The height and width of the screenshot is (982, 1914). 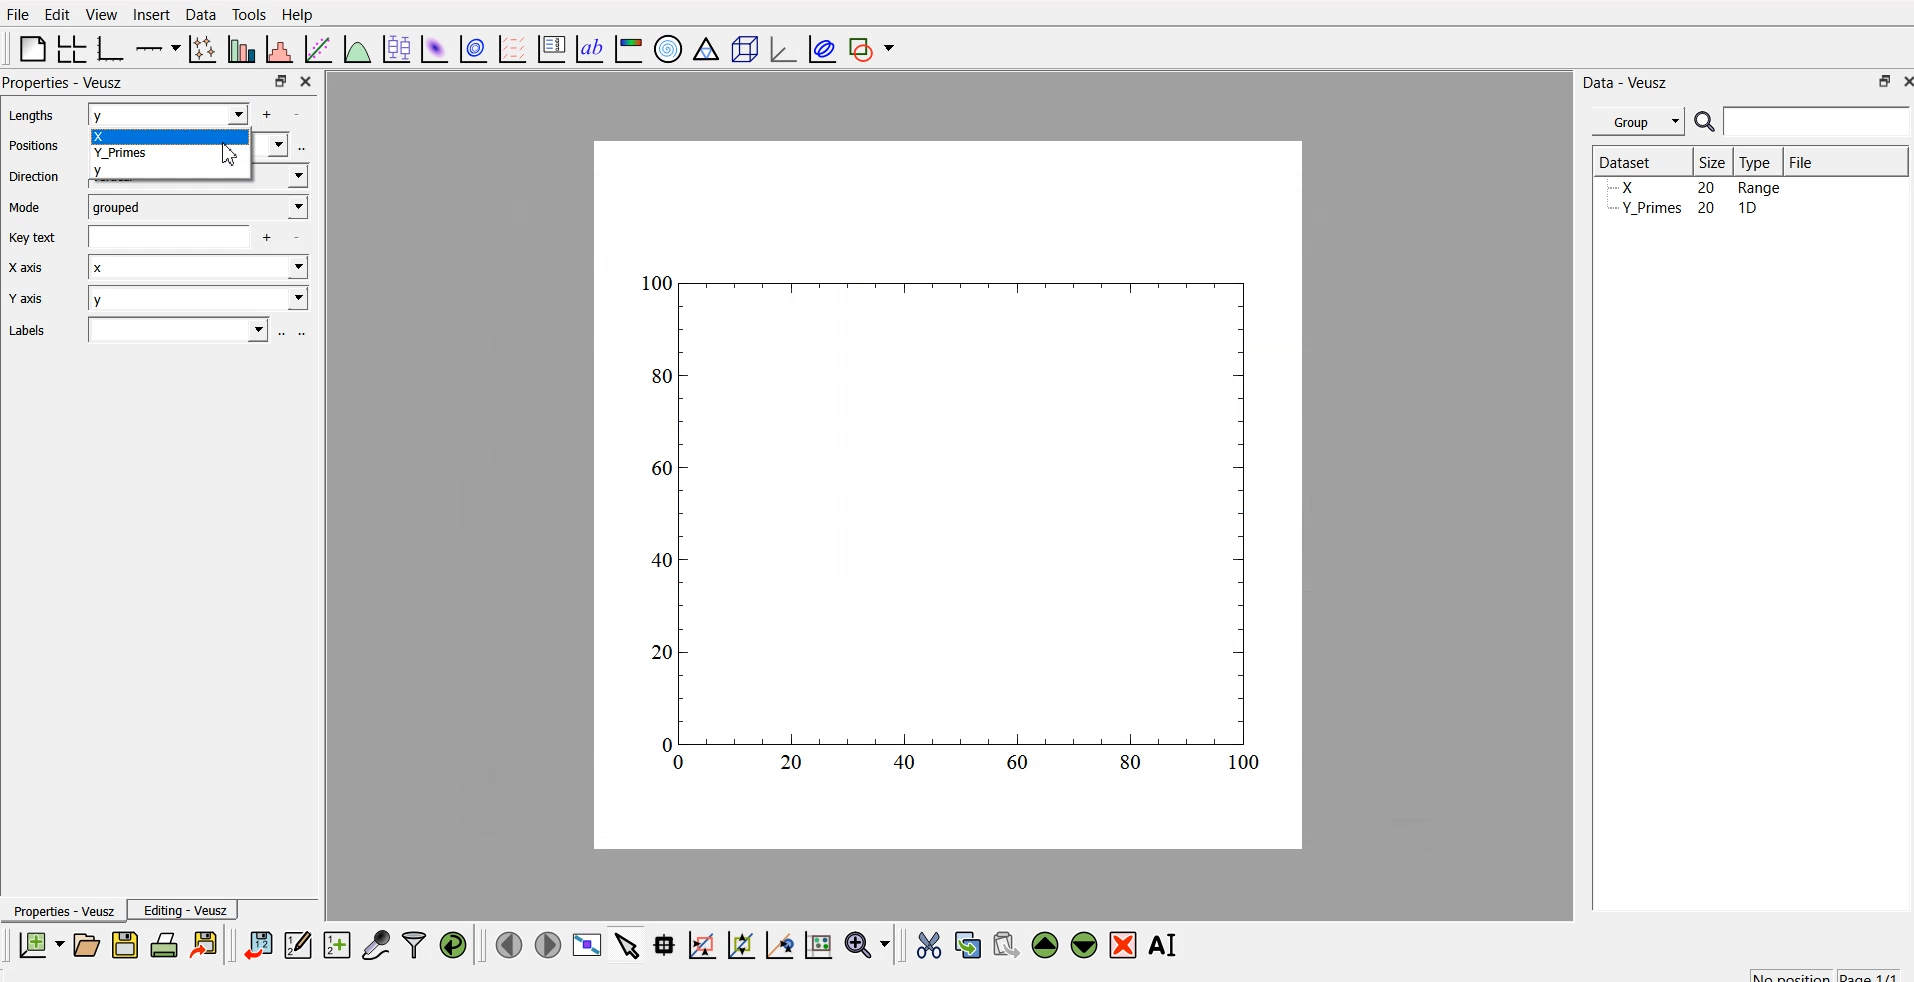 What do you see at coordinates (1641, 119) in the screenshot?
I see `Group` at bounding box center [1641, 119].